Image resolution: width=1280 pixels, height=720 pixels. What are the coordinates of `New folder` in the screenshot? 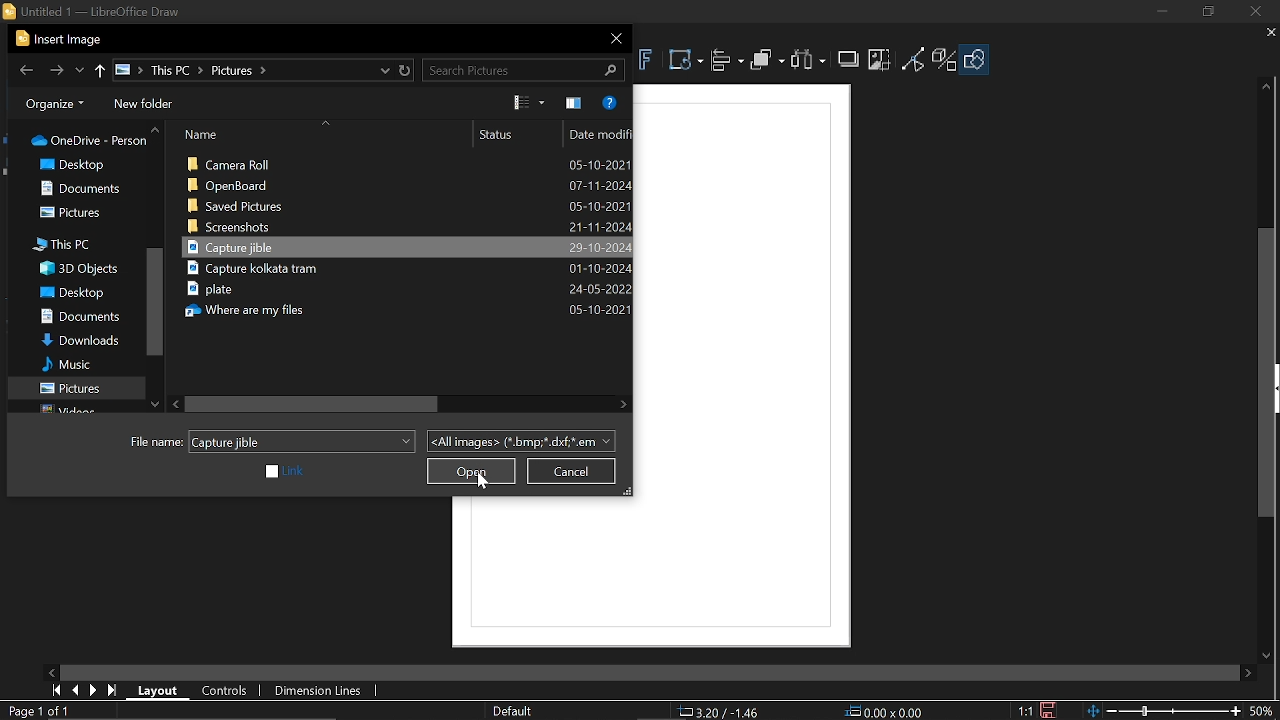 It's located at (148, 105).